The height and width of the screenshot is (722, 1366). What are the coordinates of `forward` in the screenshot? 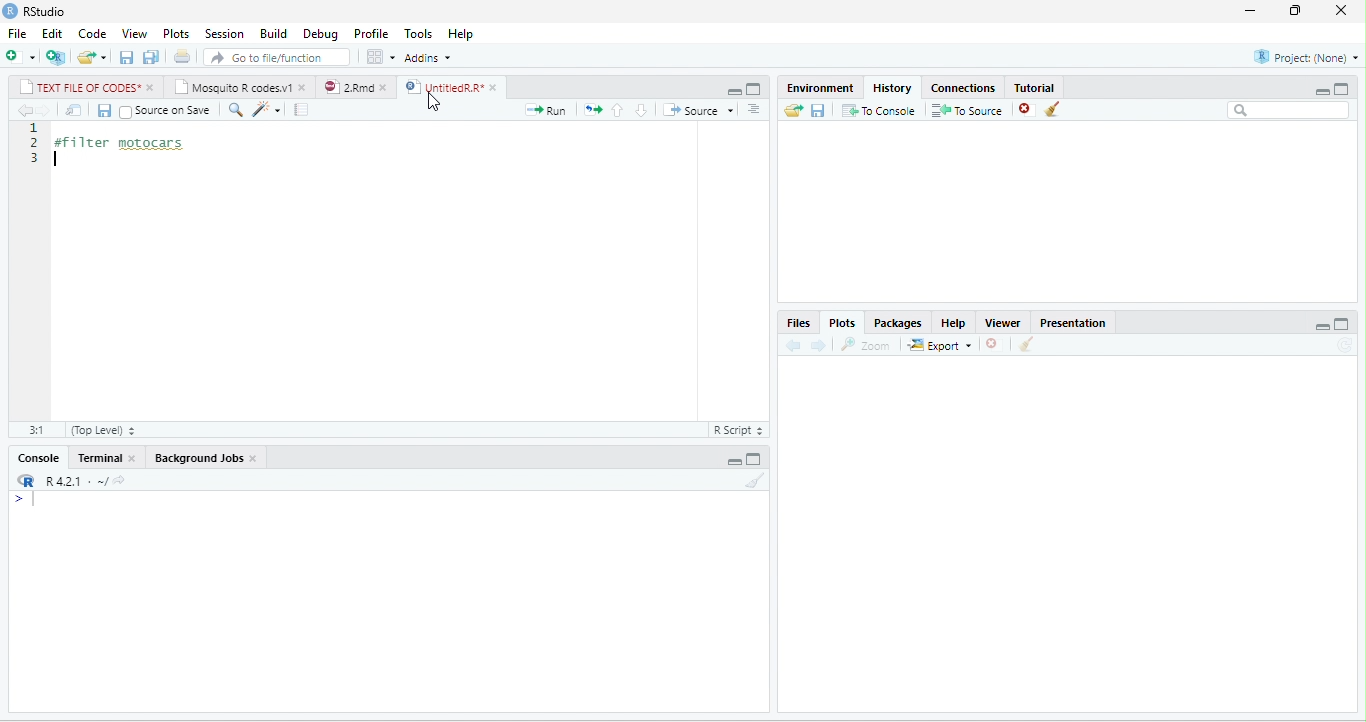 It's located at (818, 346).